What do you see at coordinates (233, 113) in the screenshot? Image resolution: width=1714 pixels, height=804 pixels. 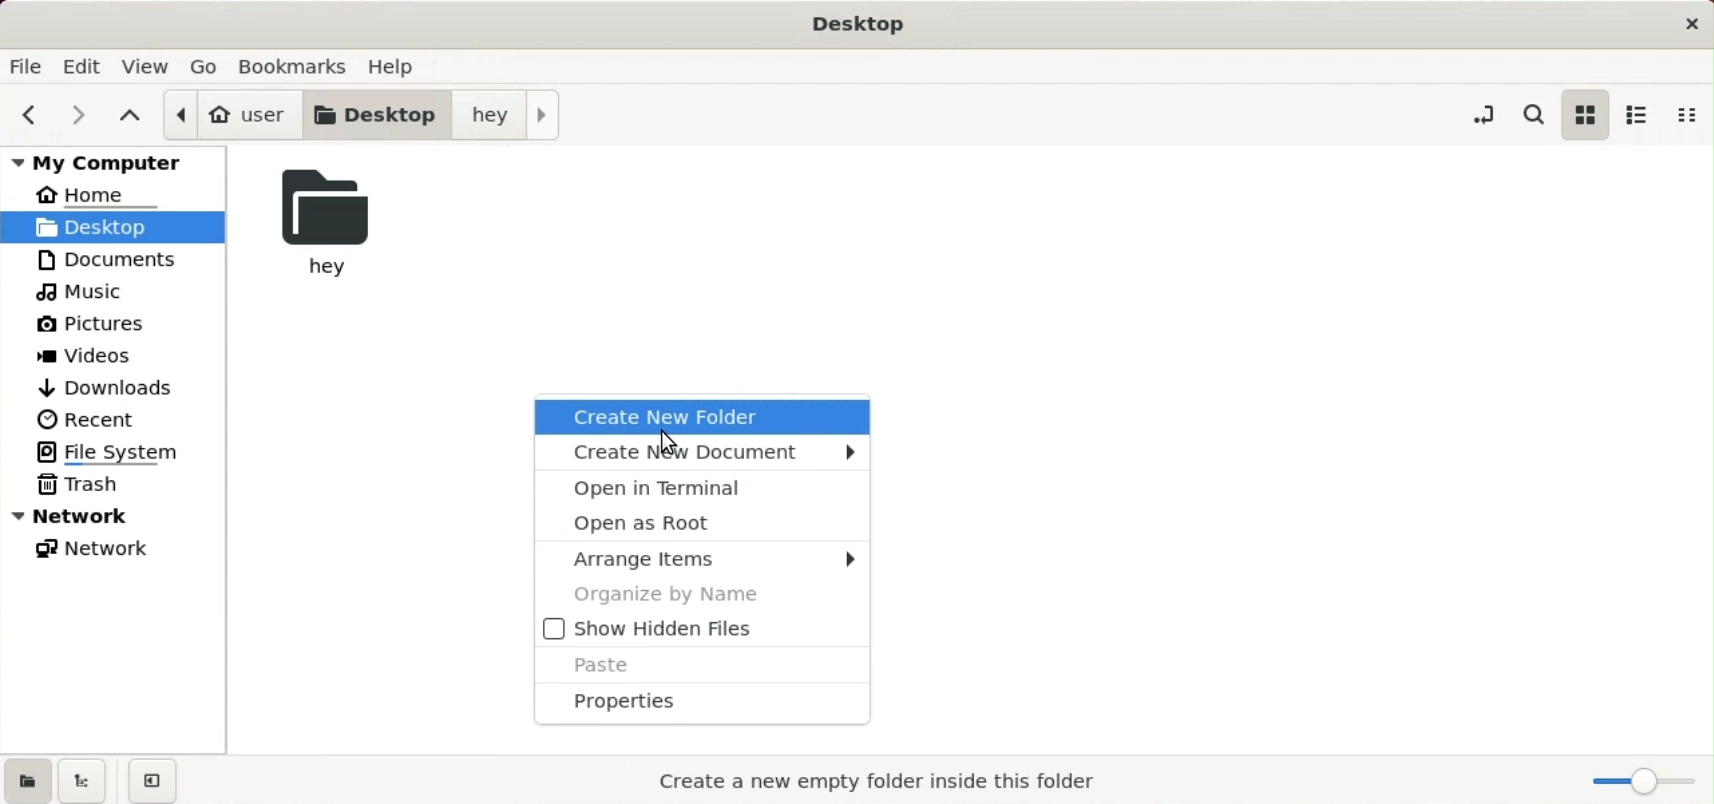 I see `user` at bounding box center [233, 113].